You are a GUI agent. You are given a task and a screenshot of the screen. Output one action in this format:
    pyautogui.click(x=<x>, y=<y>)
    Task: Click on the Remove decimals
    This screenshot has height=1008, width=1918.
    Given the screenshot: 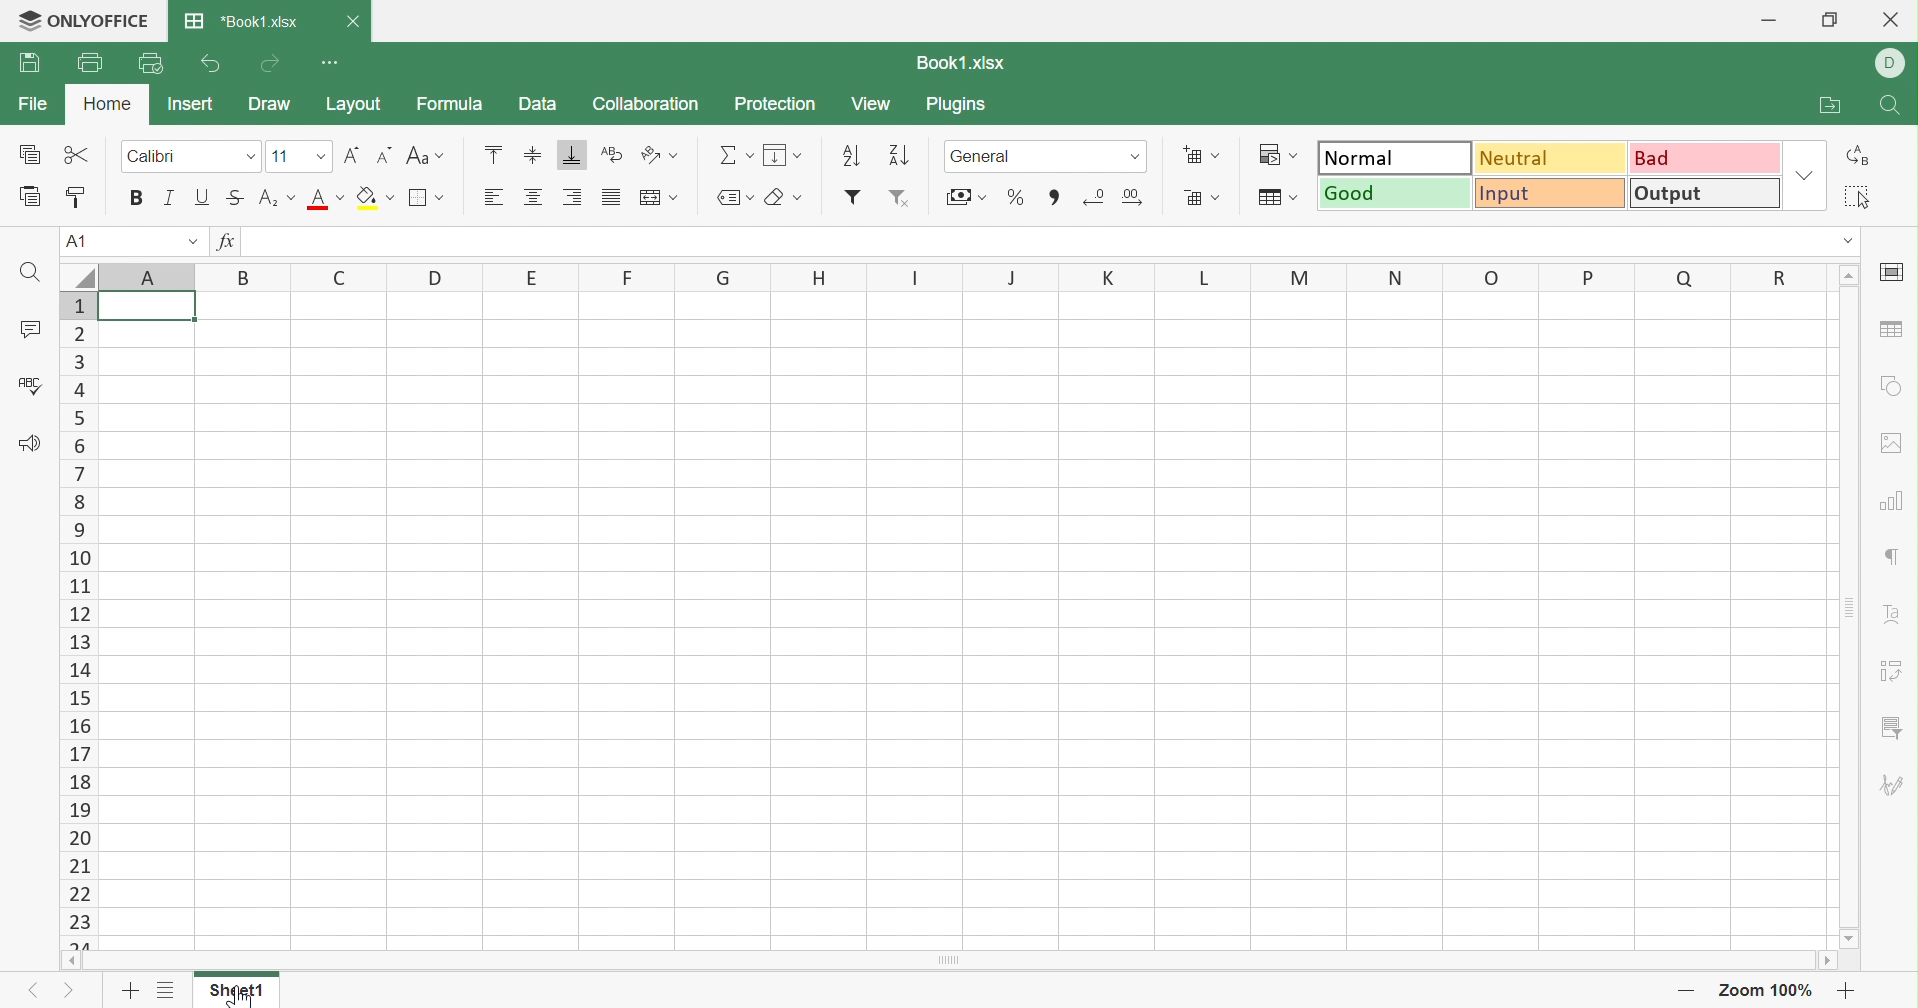 What is the action you would take?
    pyautogui.click(x=1134, y=196)
    